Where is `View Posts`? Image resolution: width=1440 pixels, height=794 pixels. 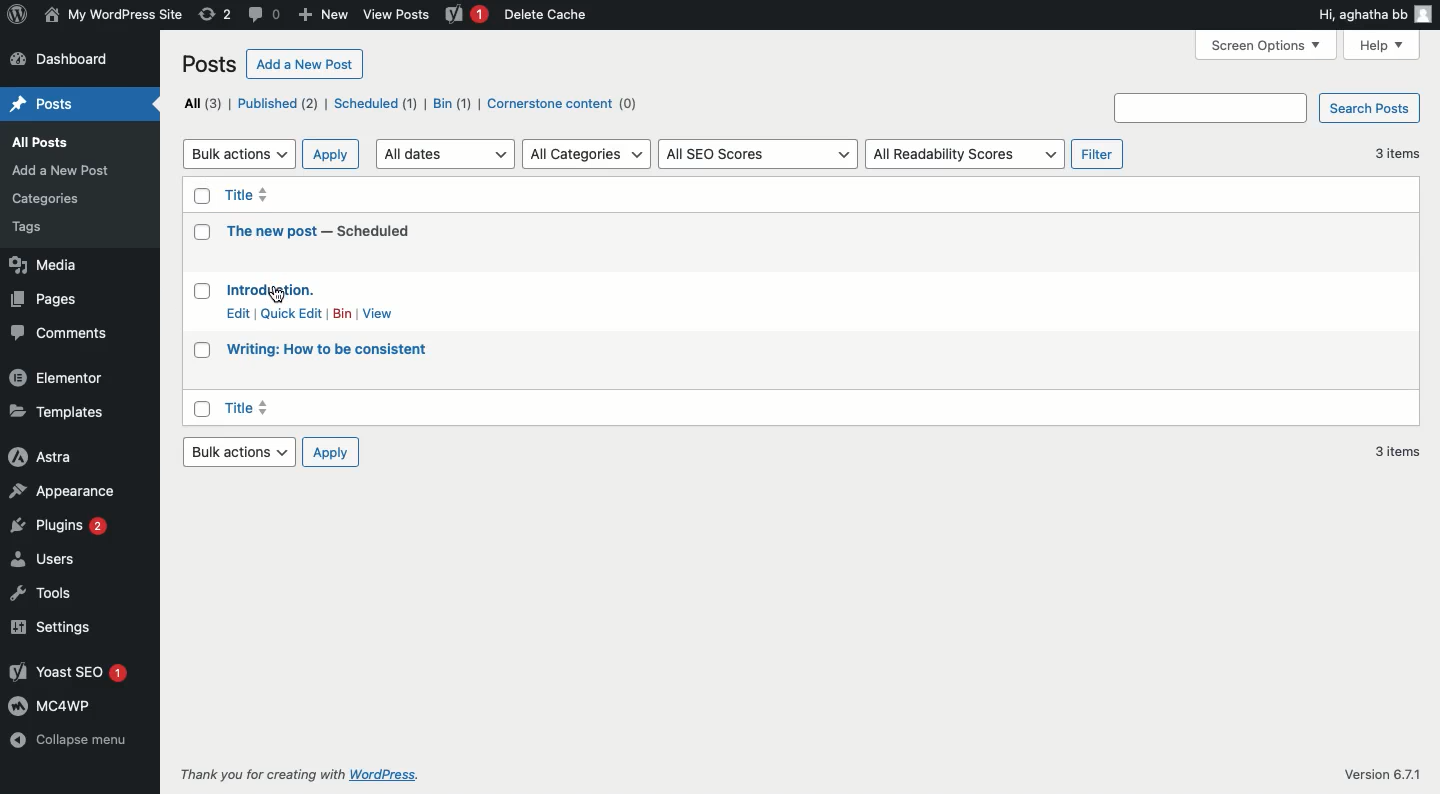
View Posts is located at coordinates (397, 14).